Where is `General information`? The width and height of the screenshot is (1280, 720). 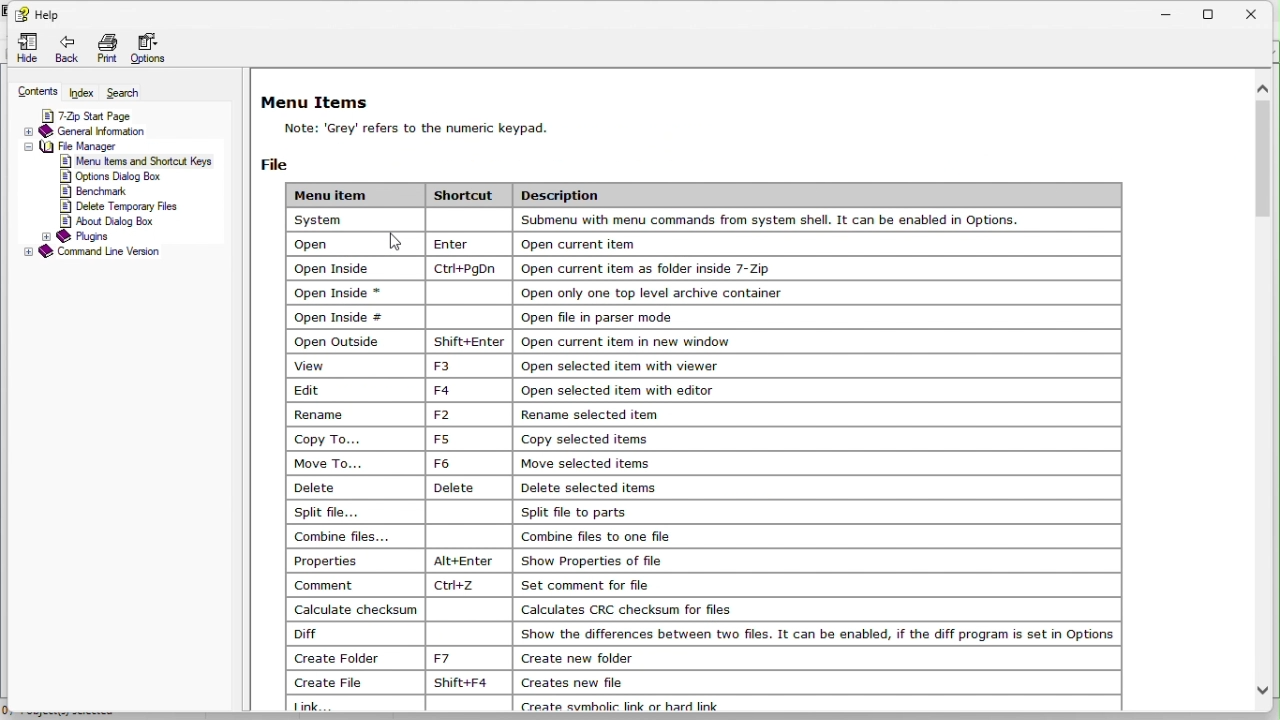 General information is located at coordinates (92, 130).